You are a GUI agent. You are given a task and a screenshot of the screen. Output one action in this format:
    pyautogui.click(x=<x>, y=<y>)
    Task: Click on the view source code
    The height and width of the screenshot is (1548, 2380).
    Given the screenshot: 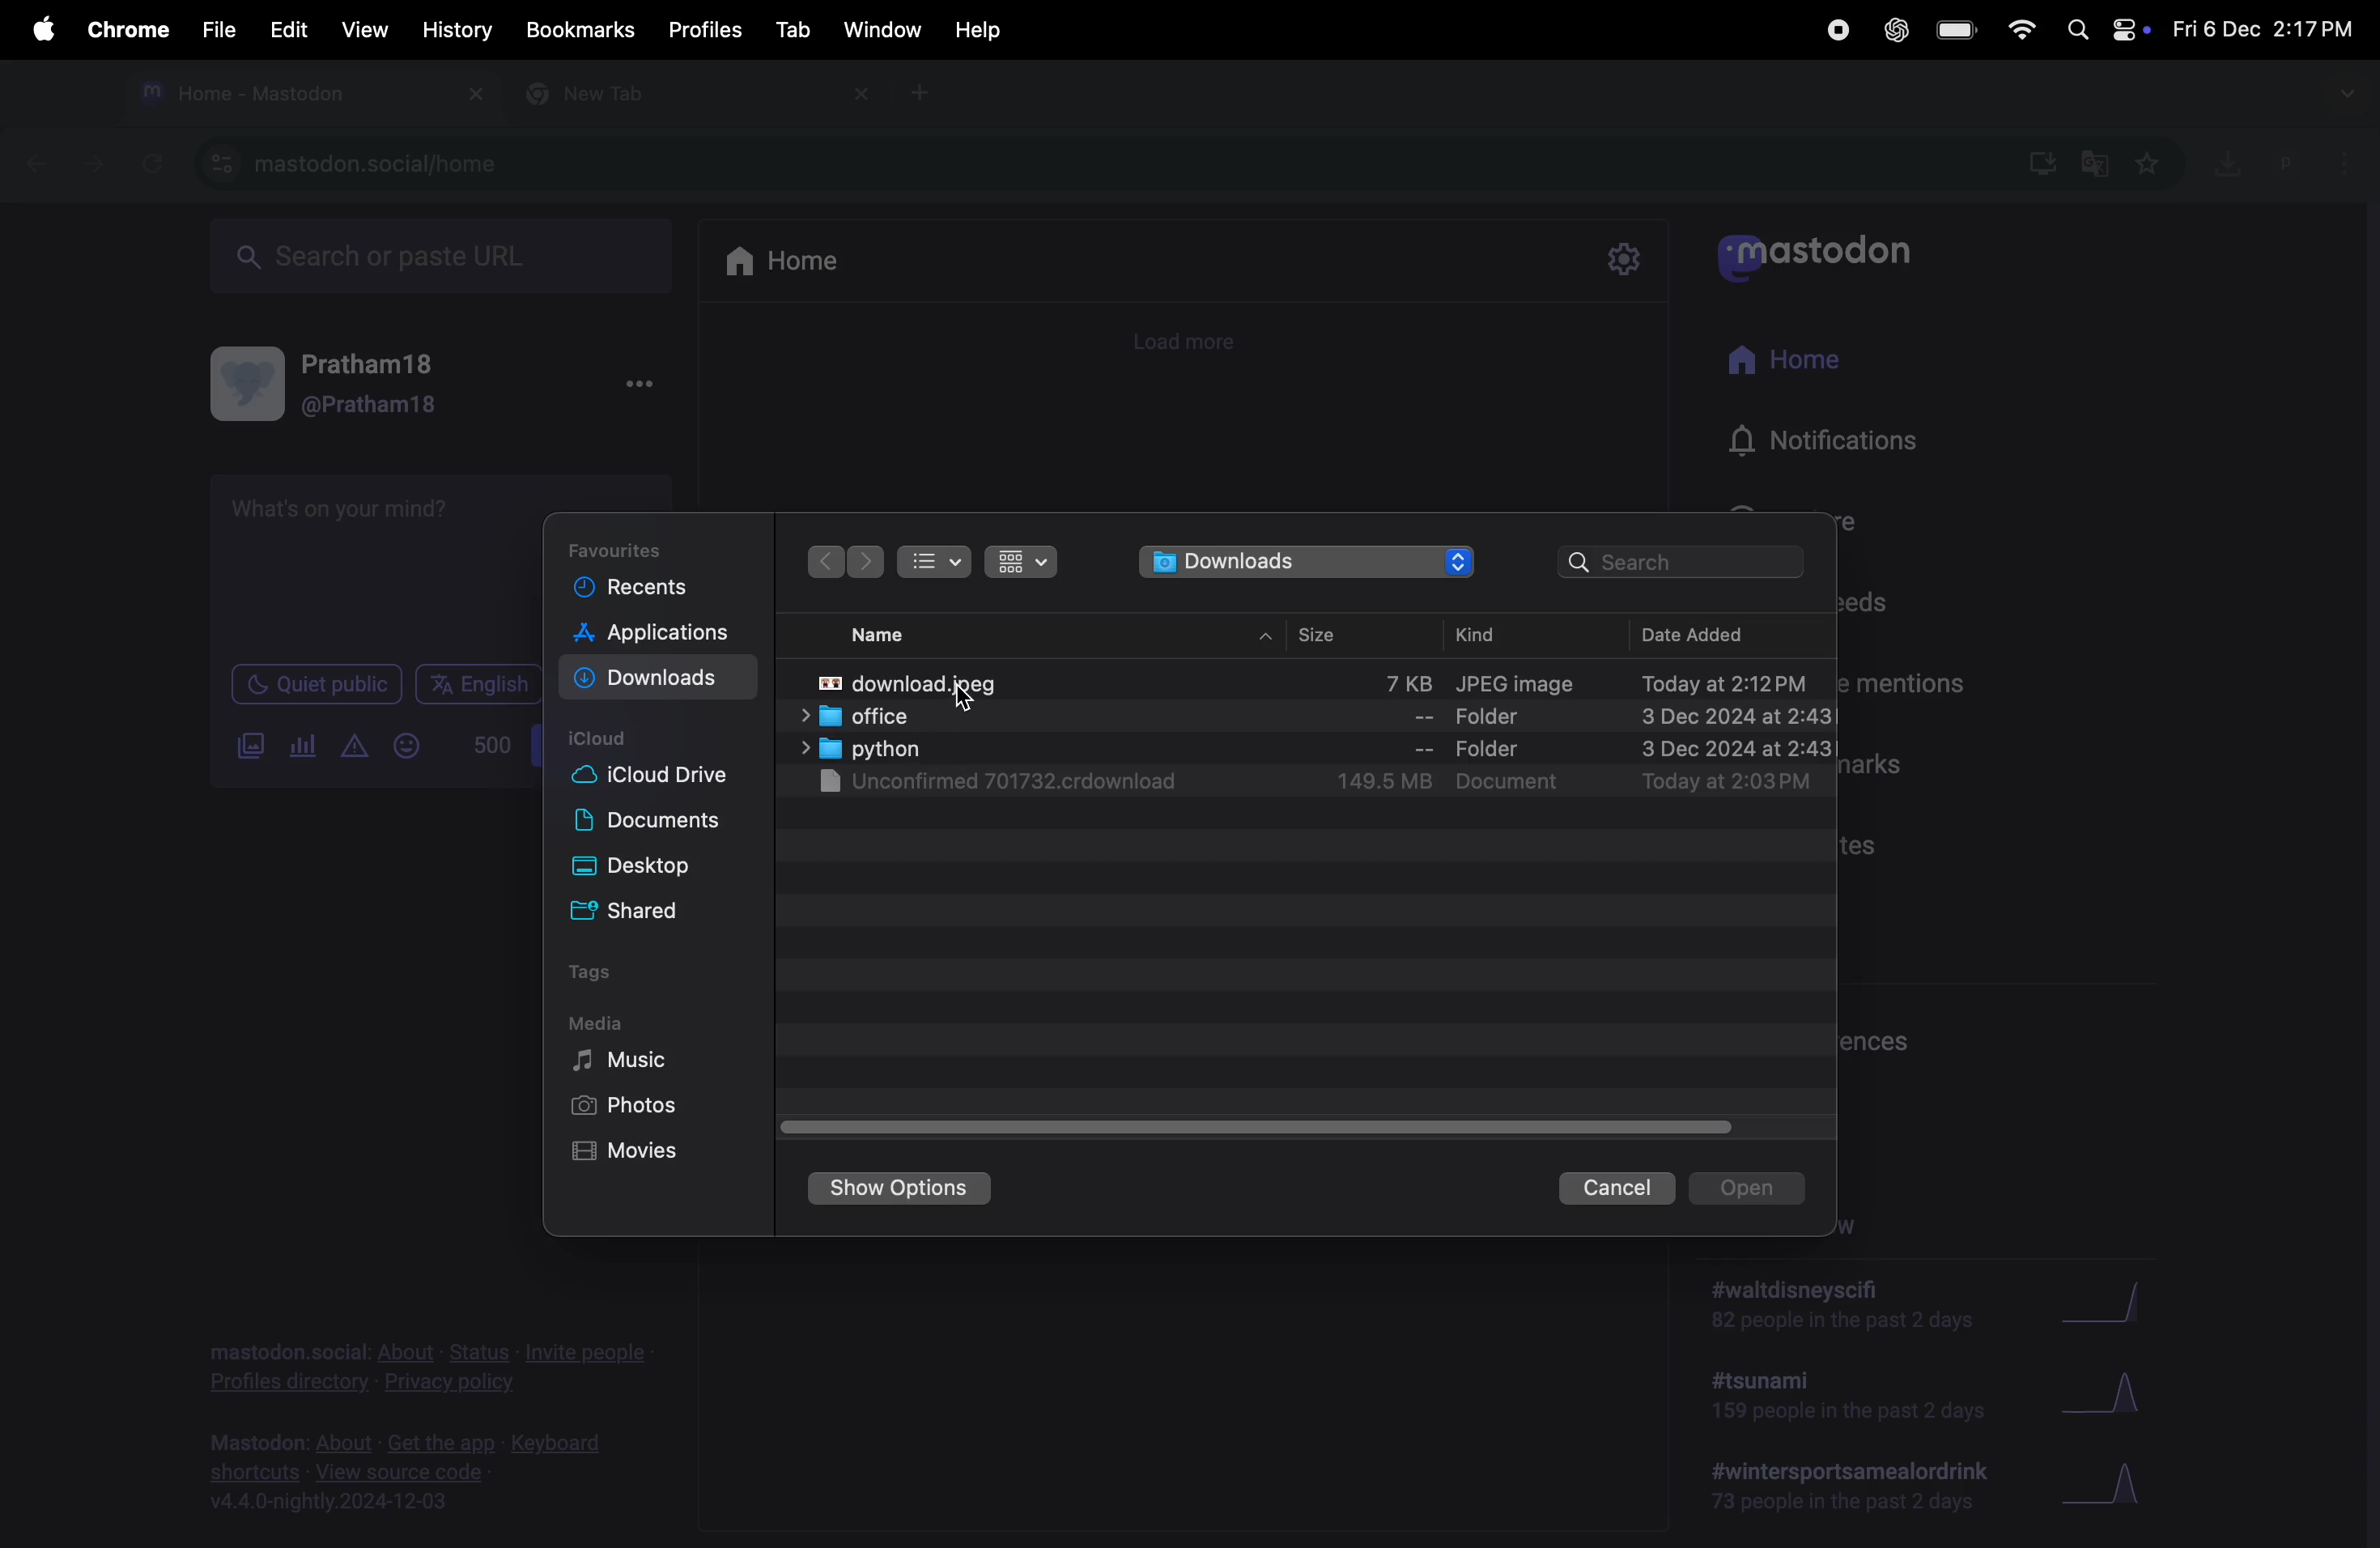 What is the action you would take?
    pyautogui.click(x=411, y=1478)
    